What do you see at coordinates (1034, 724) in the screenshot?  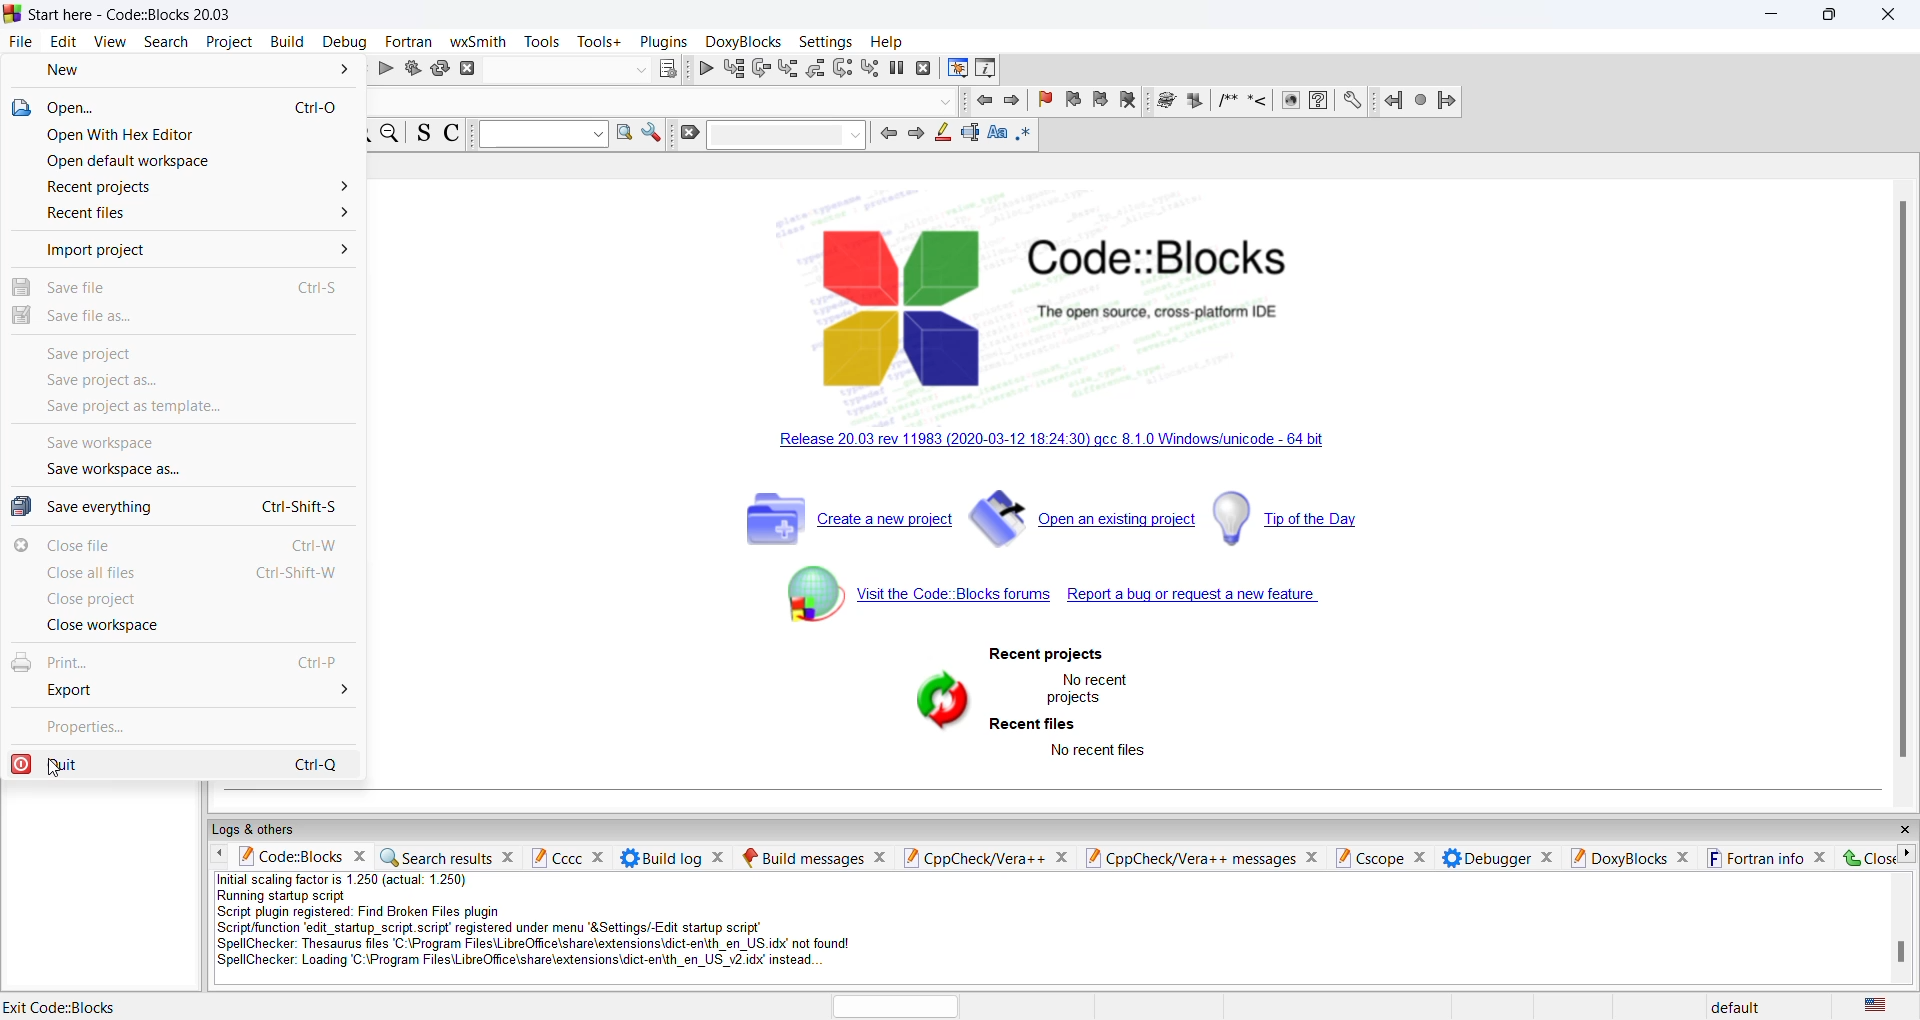 I see `recent files` at bounding box center [1034, 724].